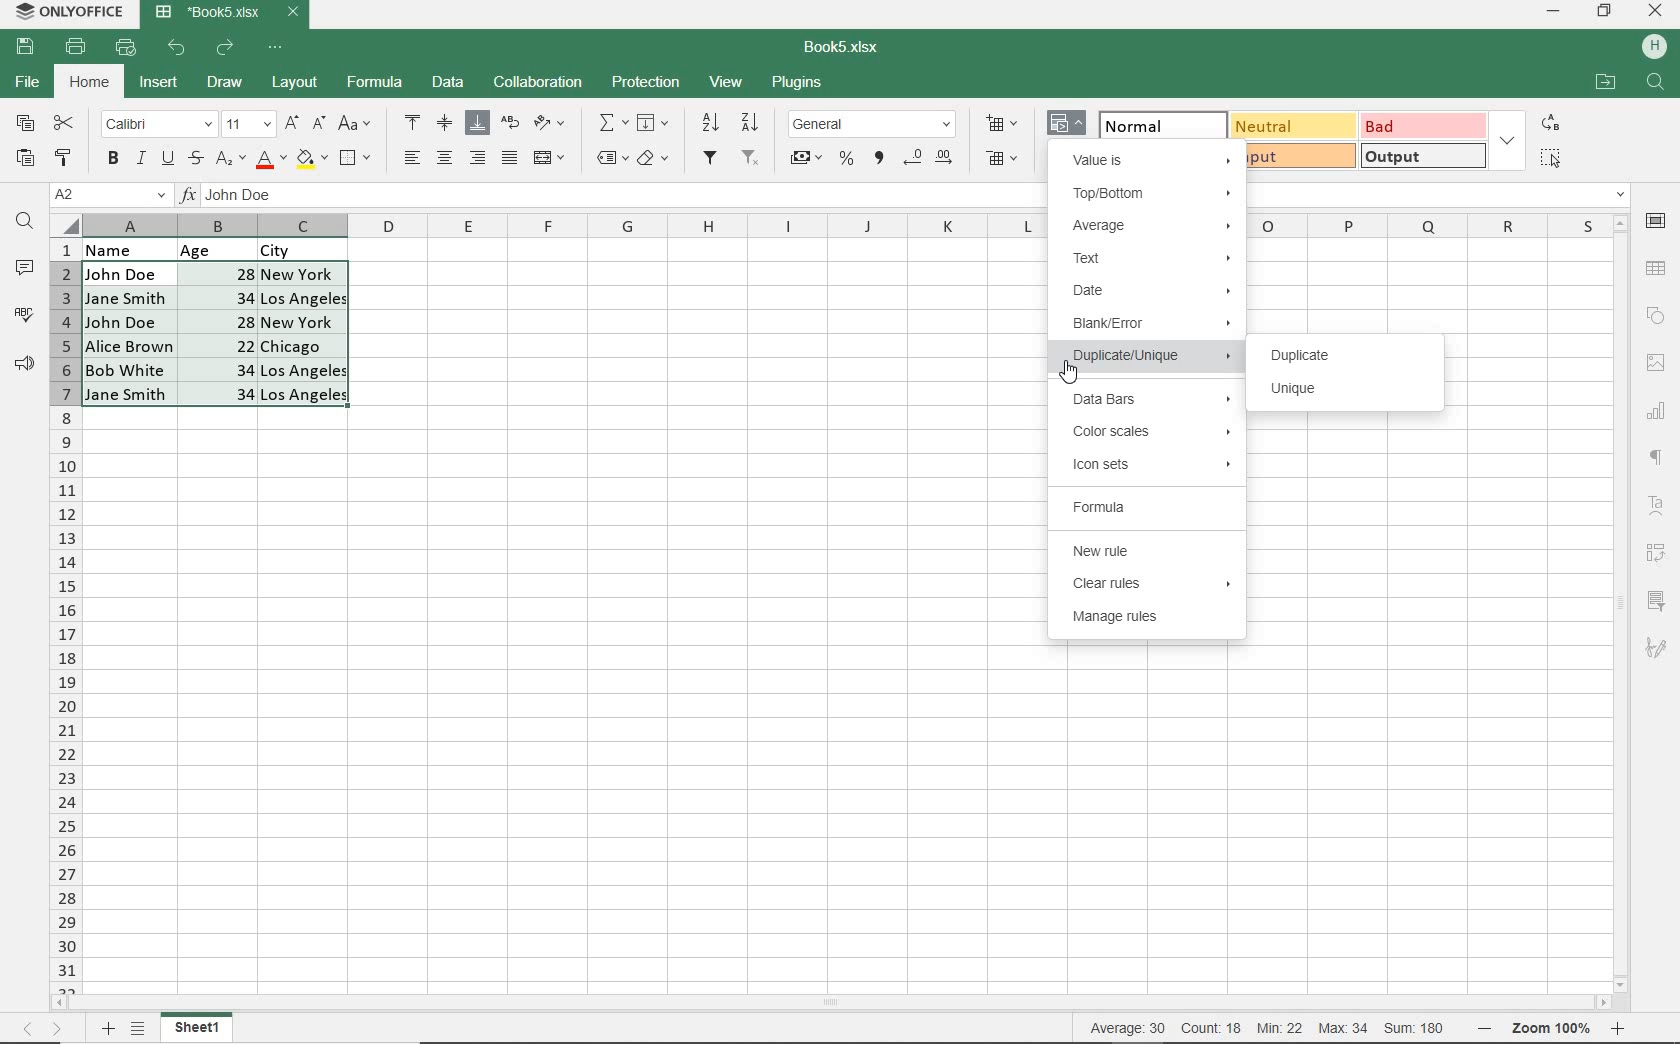 The width and height of the screenshot is (1680, 1044). Describe the element at coordinates (91, 84) in the screenshot. I see `HOME` at that location.